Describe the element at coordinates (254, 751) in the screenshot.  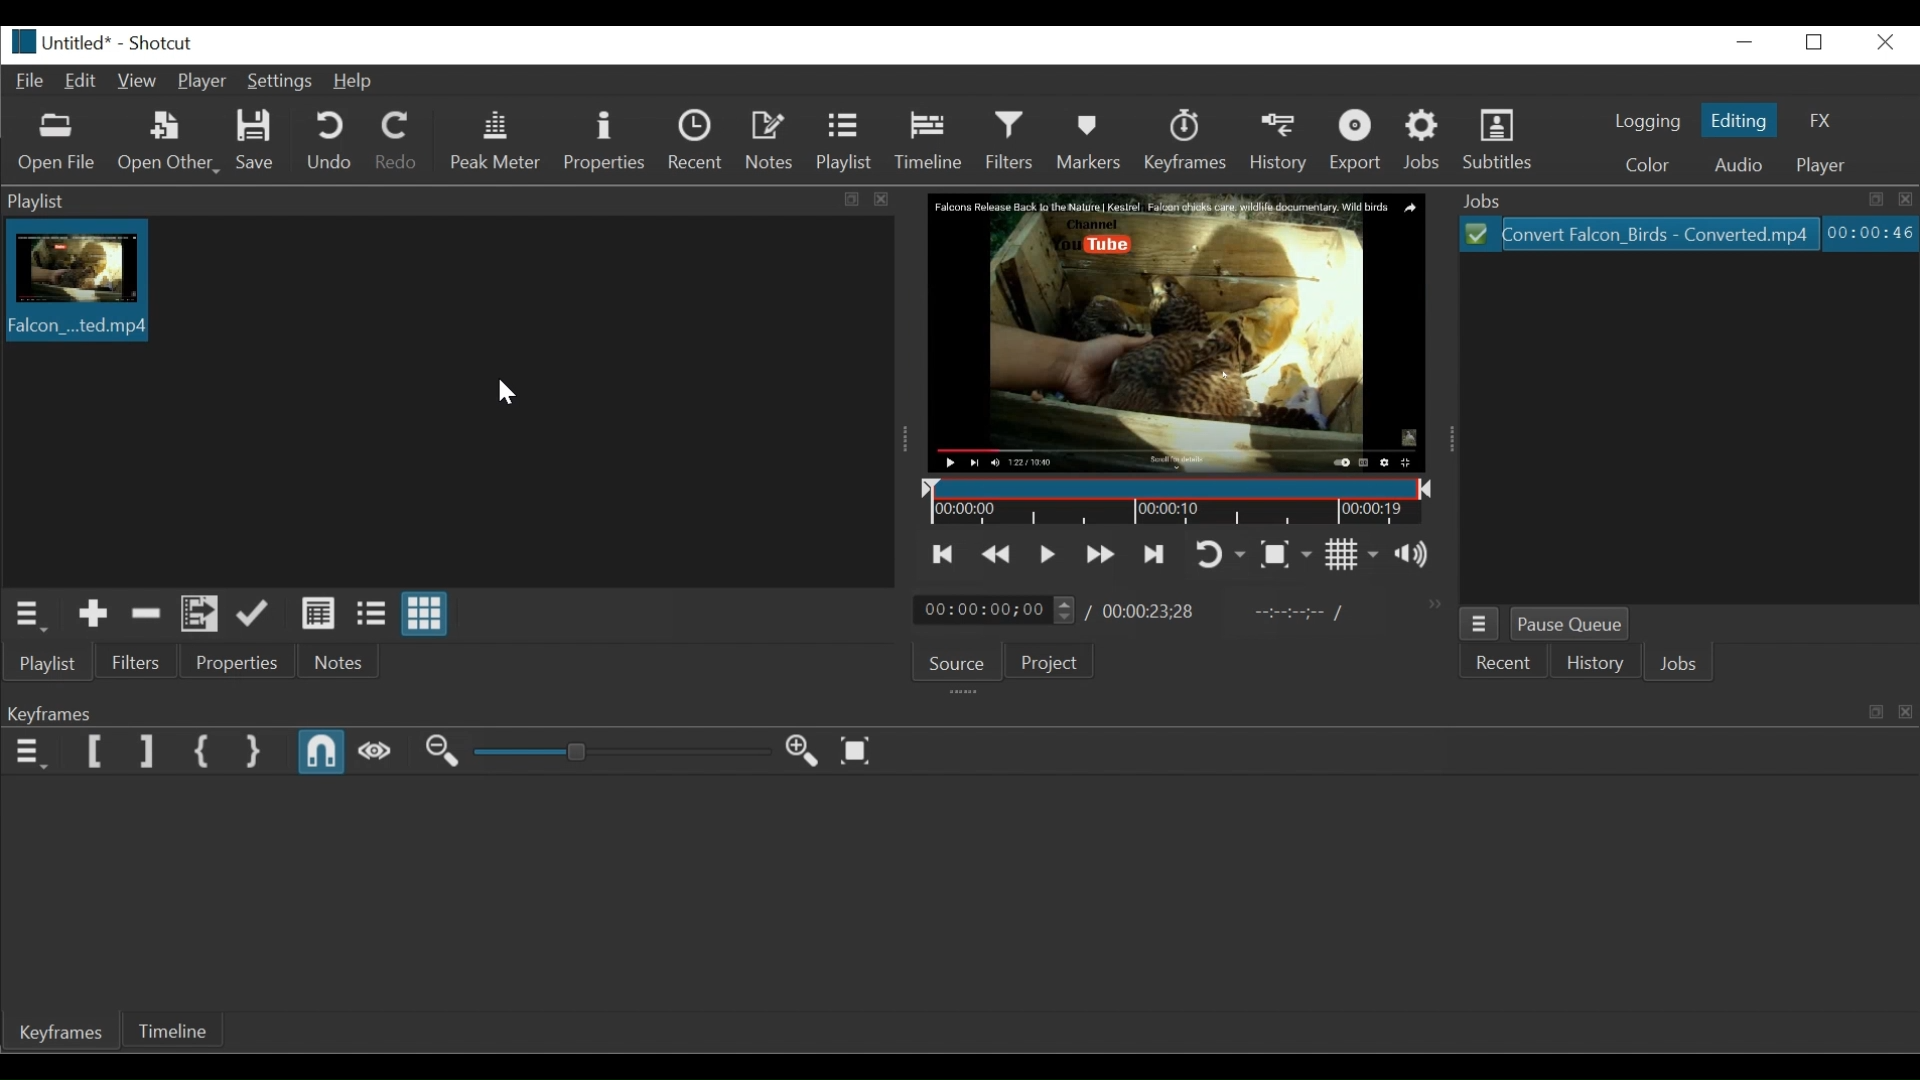
I see `Set Second Simple Keyframe` at that location.